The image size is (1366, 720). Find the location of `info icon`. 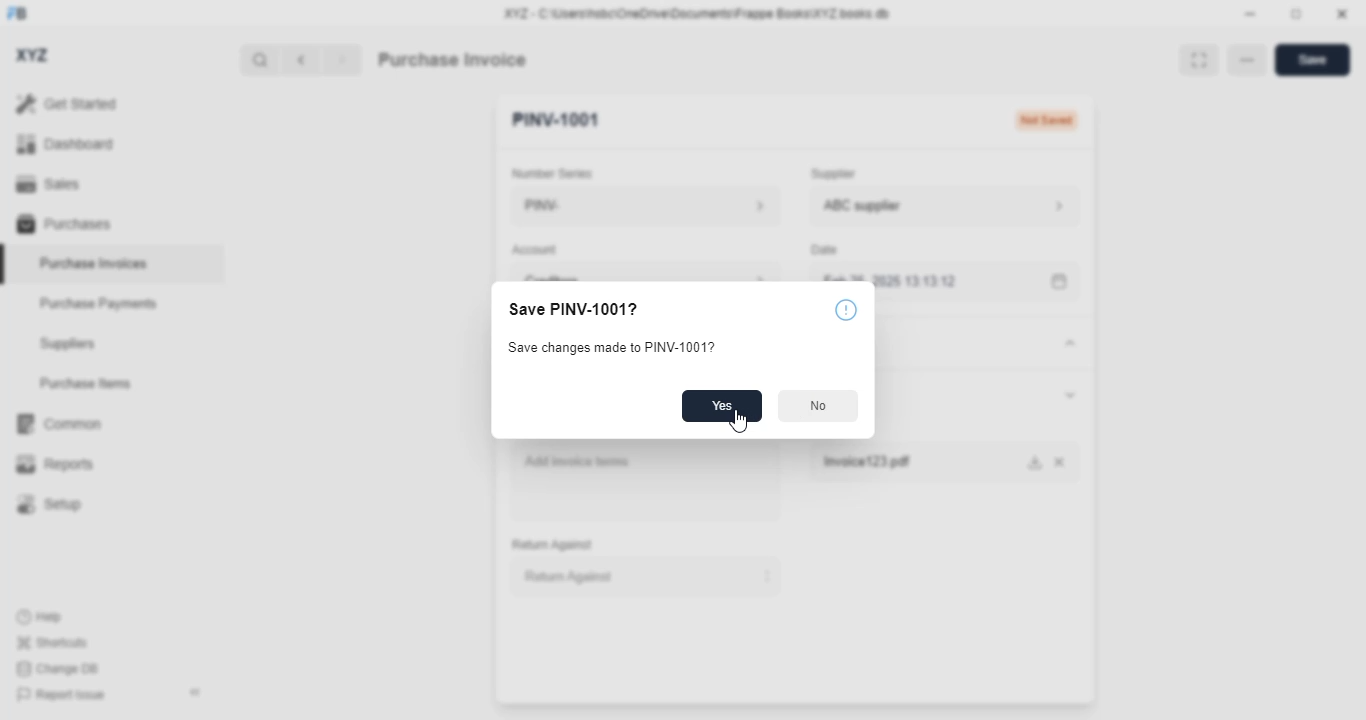

info icon is located at coordinates (847, 310).